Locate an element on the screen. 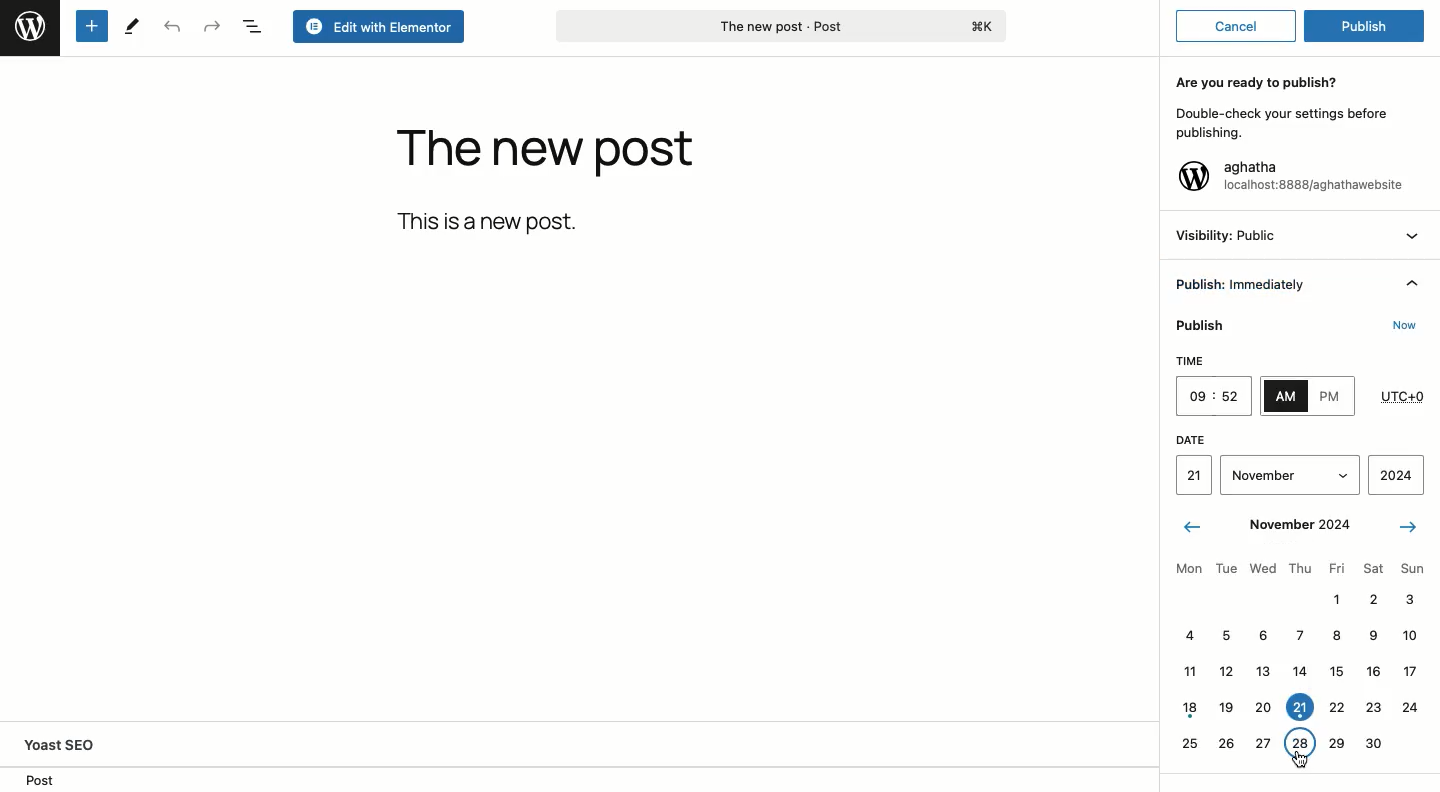 This screenshot has width=1440, height=792. Post is located at coordinates (39, 779).